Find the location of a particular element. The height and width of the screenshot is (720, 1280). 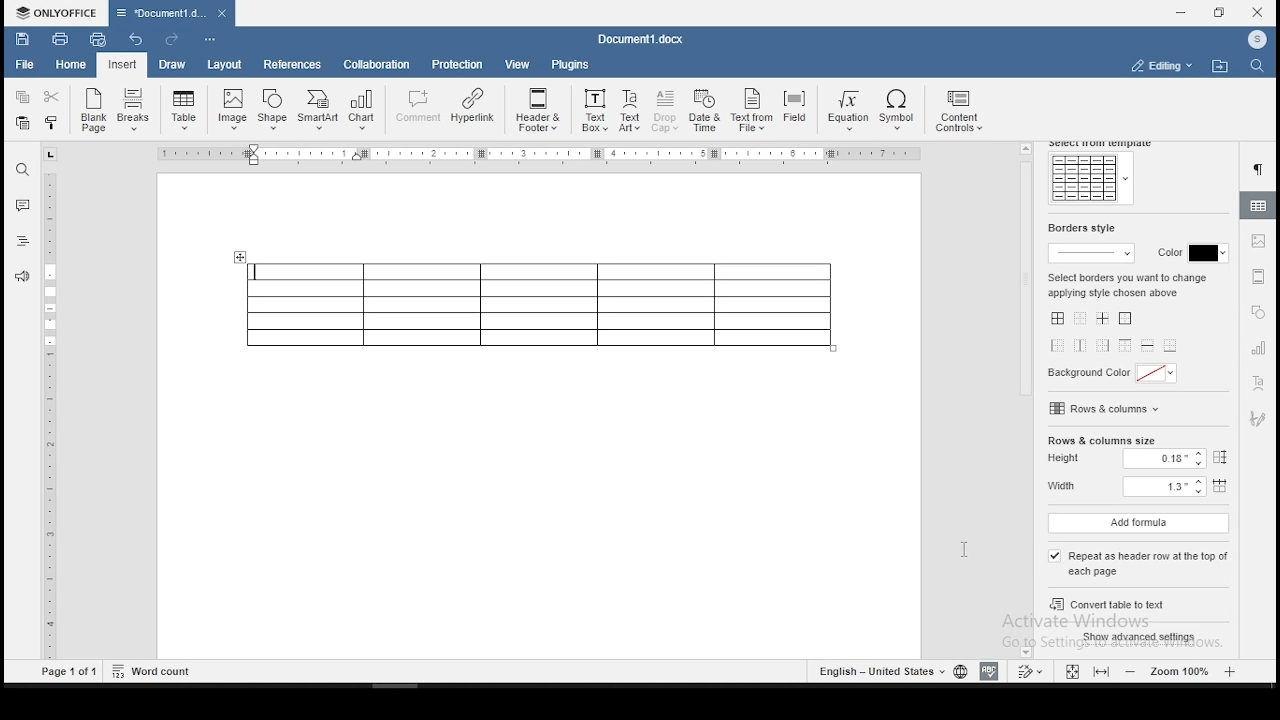

image settings is located at coordinates (1260, 242).